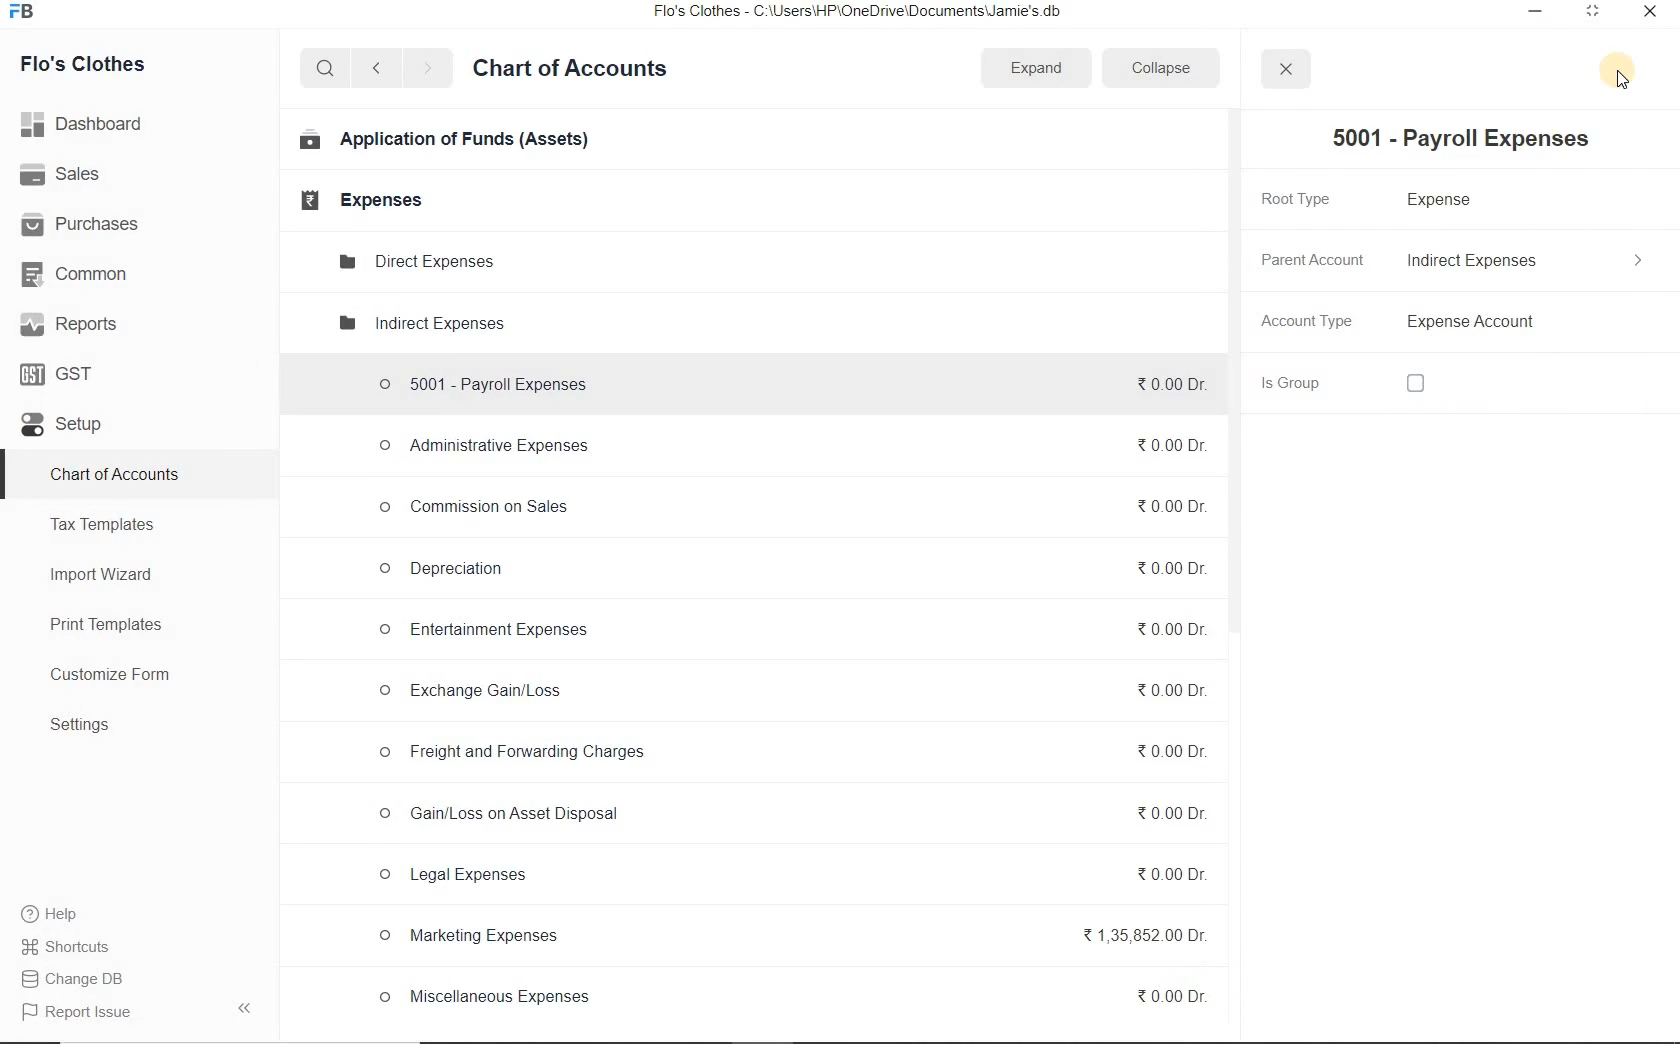 The image size is (1680, 1044). What do you see at coordinates (789, 876) in the screenshot?
I see `© Legal Expenses 0.00 Dr.` at bounding box center [789, 876].